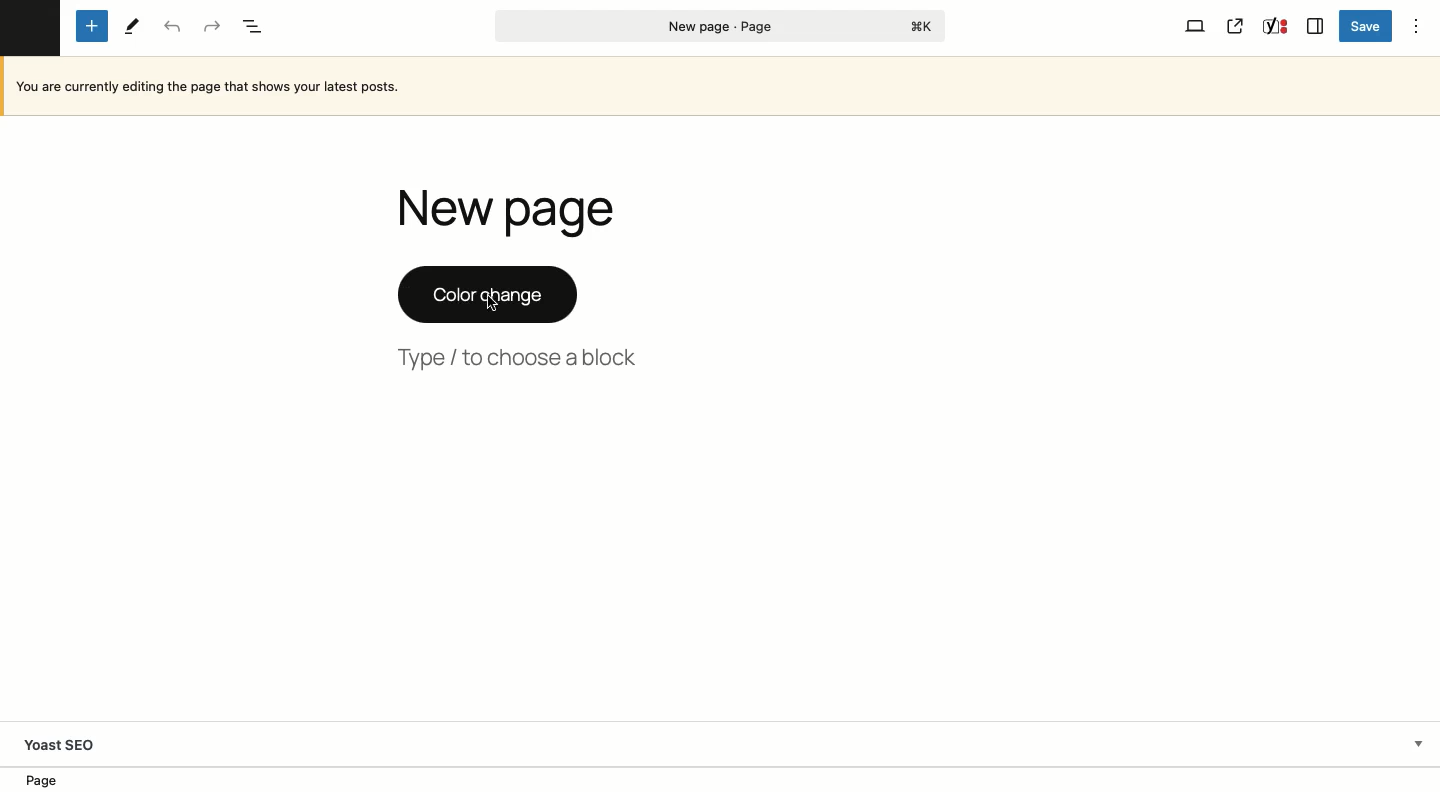 The image size is (1440, 792). Describe the element at coordinates (1235, 27) in the screenshot. I see `View page` at that location.